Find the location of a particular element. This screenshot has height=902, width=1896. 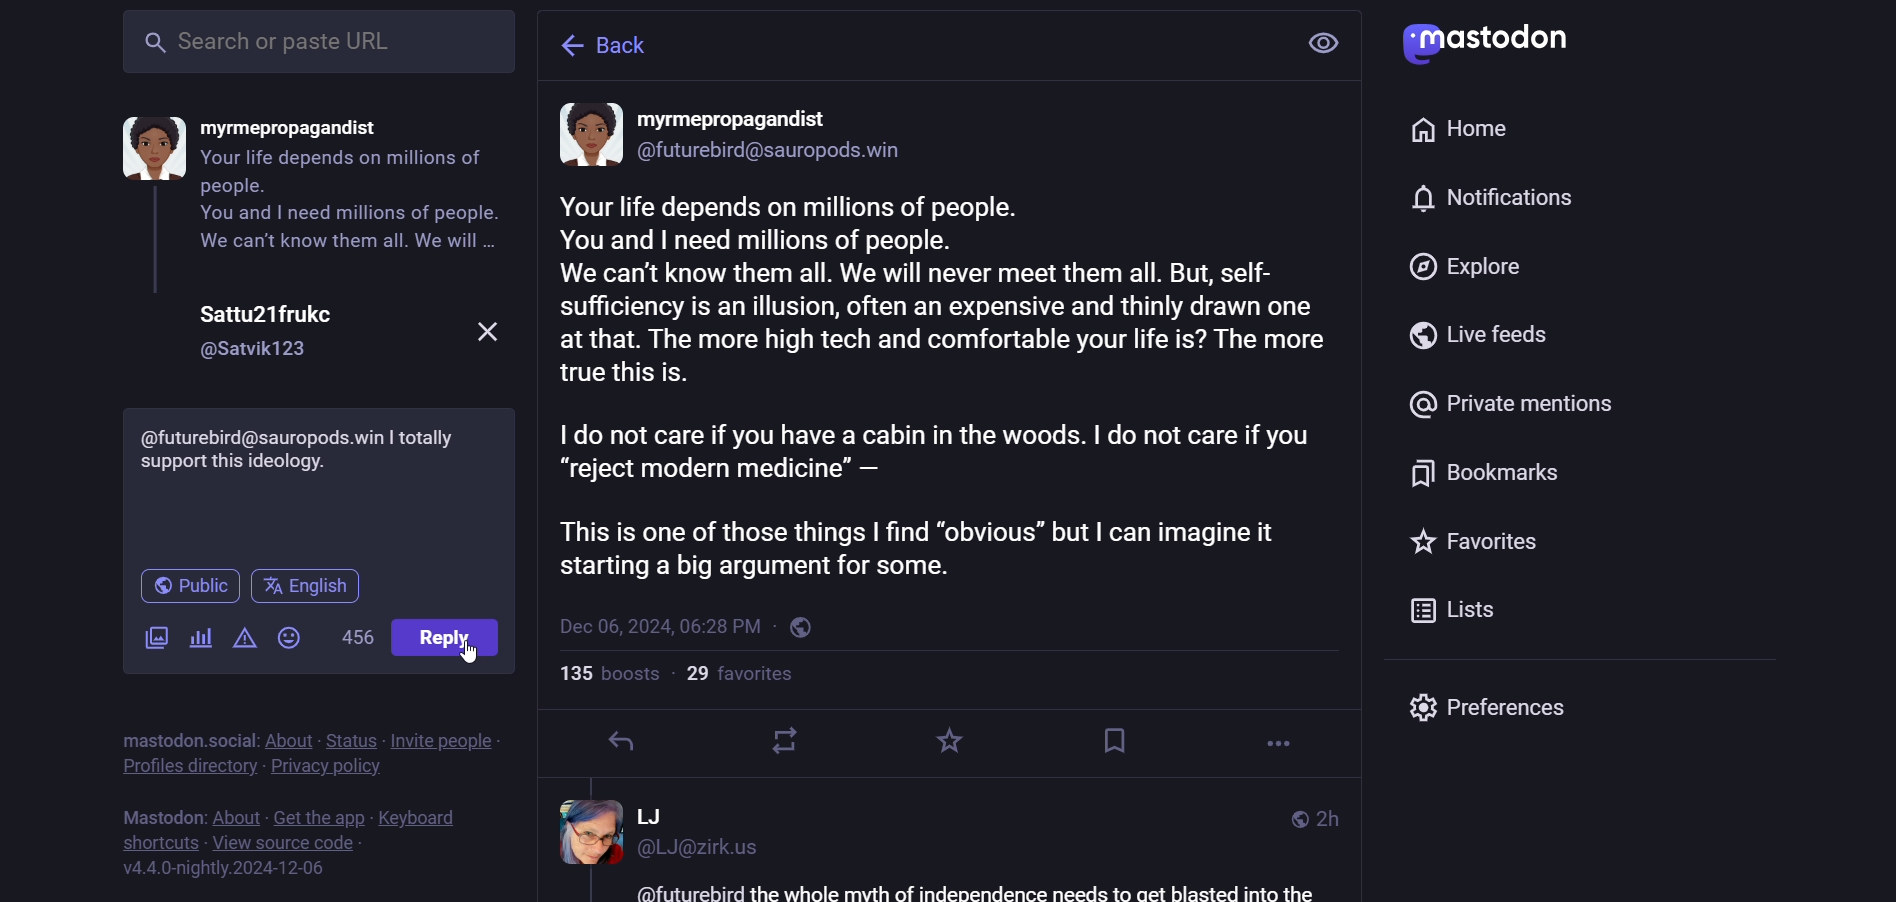

list is located at coordinates (1460, 610).